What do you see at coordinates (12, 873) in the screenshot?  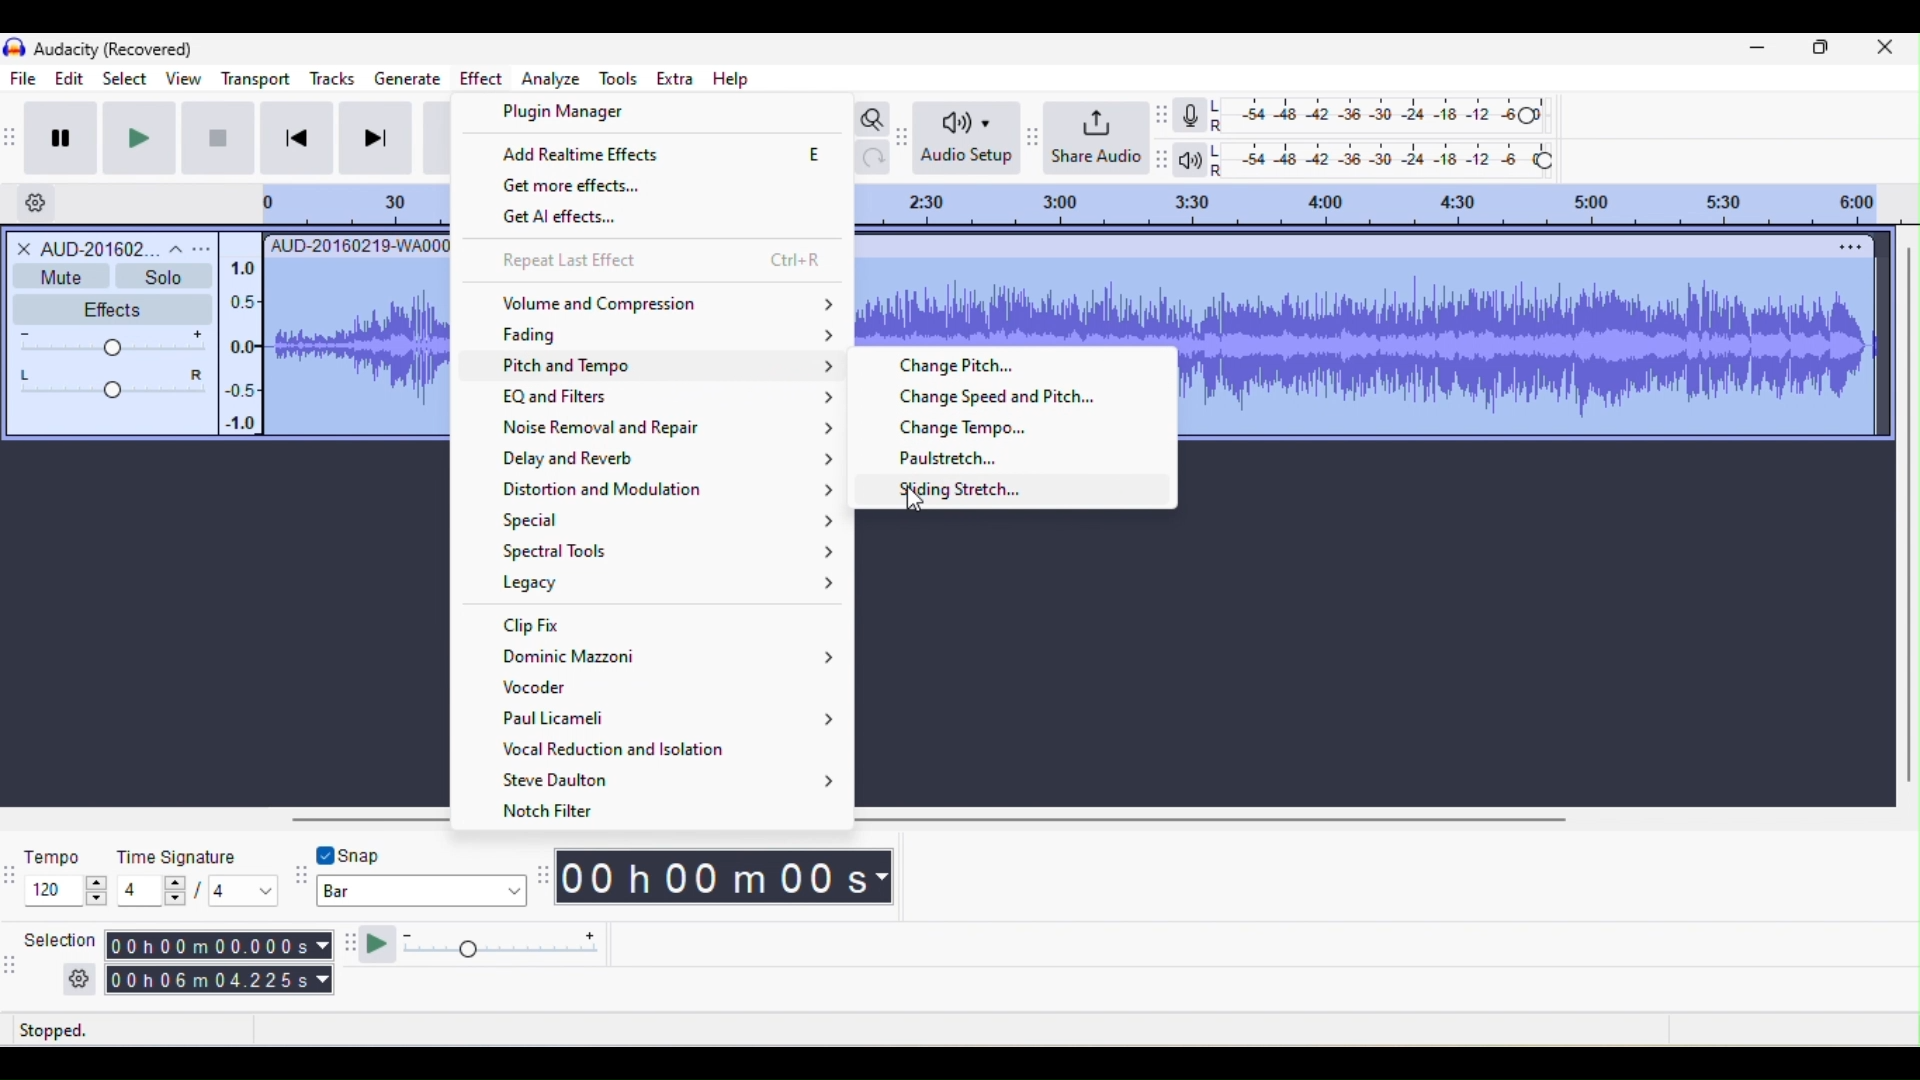 I see `audacity time signature toolbar` at bounding box center [12, 873].